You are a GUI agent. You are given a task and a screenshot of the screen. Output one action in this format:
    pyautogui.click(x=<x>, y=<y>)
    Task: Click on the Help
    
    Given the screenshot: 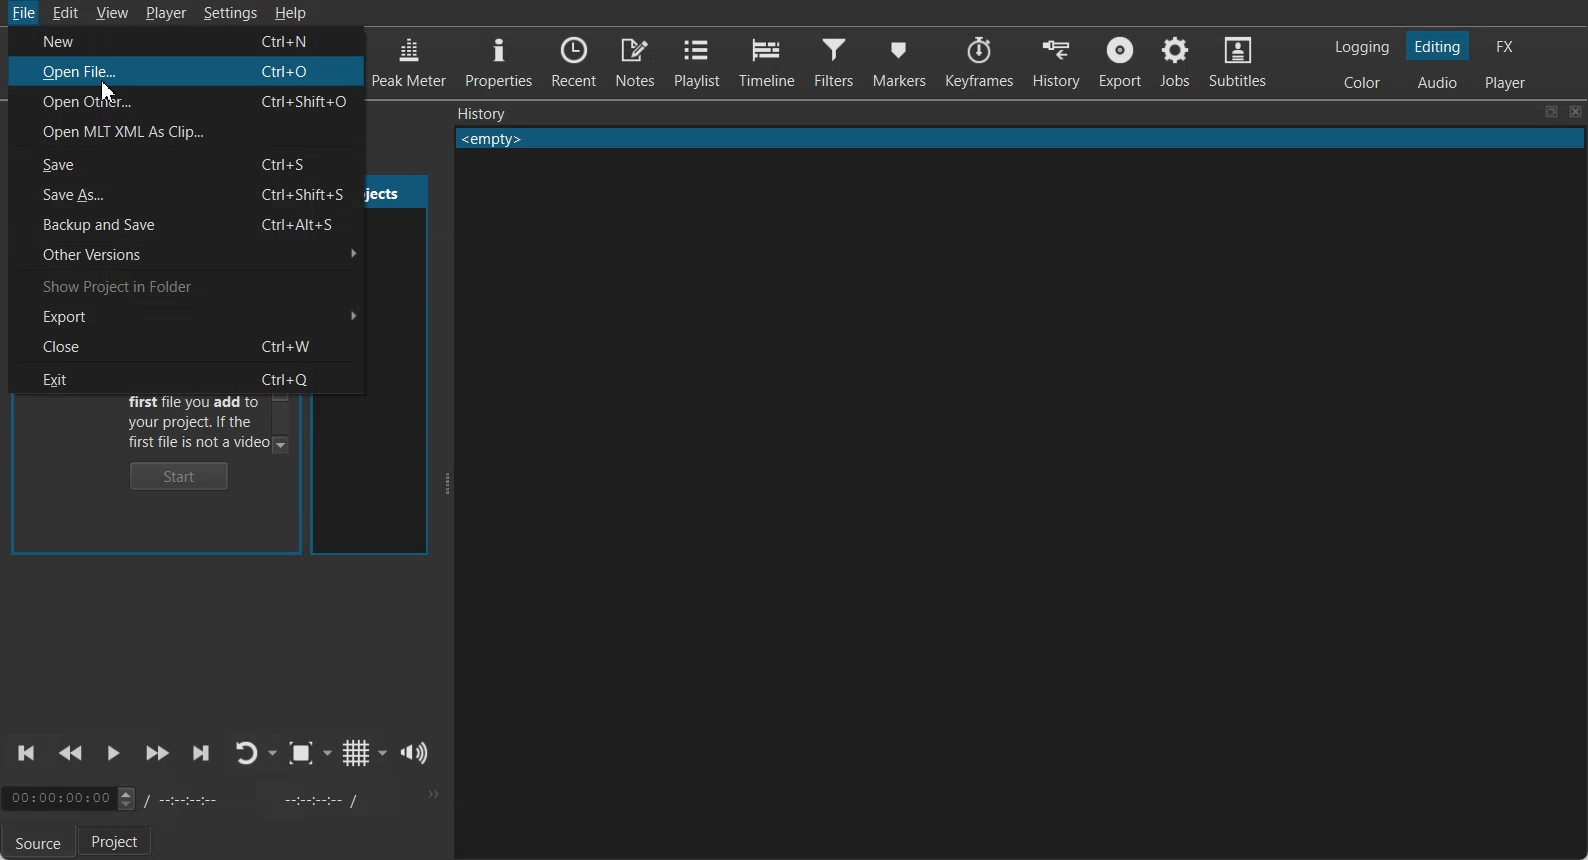 What is the action you would take?
    pyautogui.click(x=290, y=12)
    